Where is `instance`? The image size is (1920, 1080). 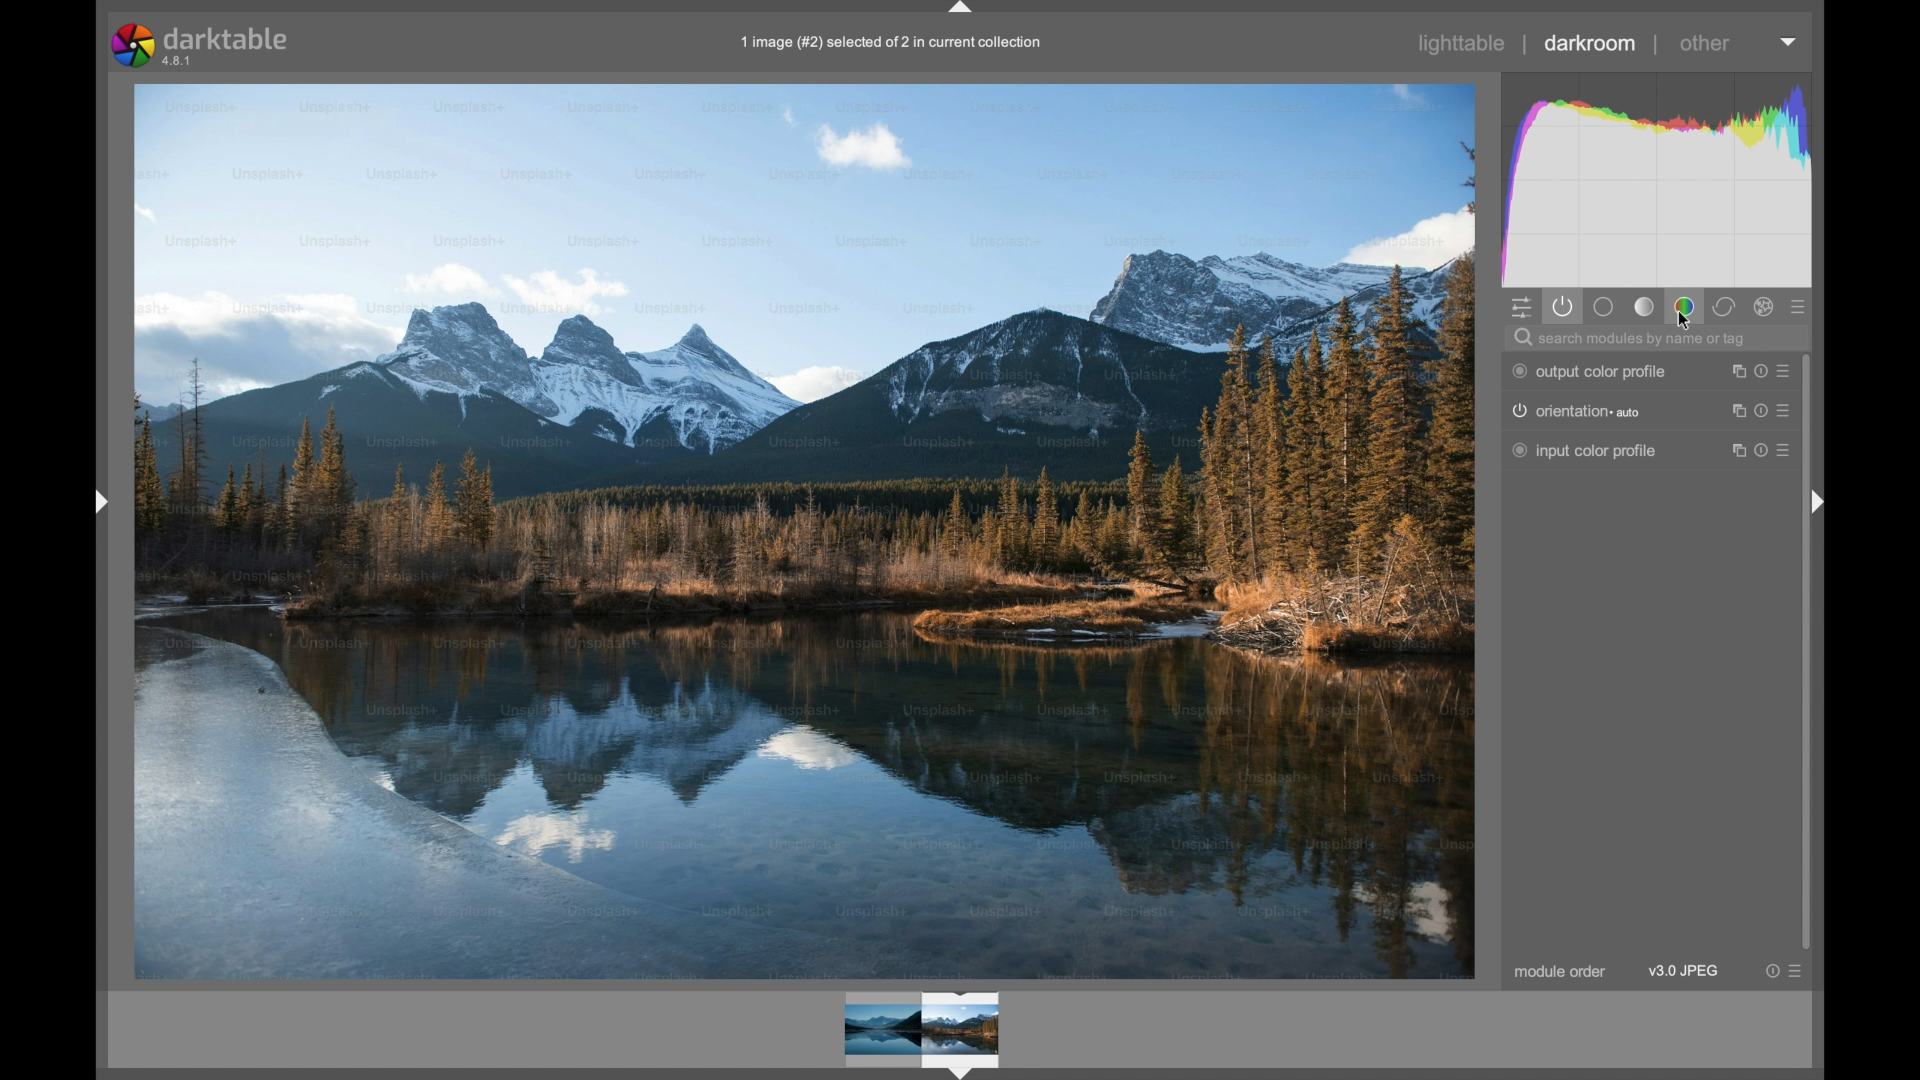 instance is located at coordinates (1735, 372).